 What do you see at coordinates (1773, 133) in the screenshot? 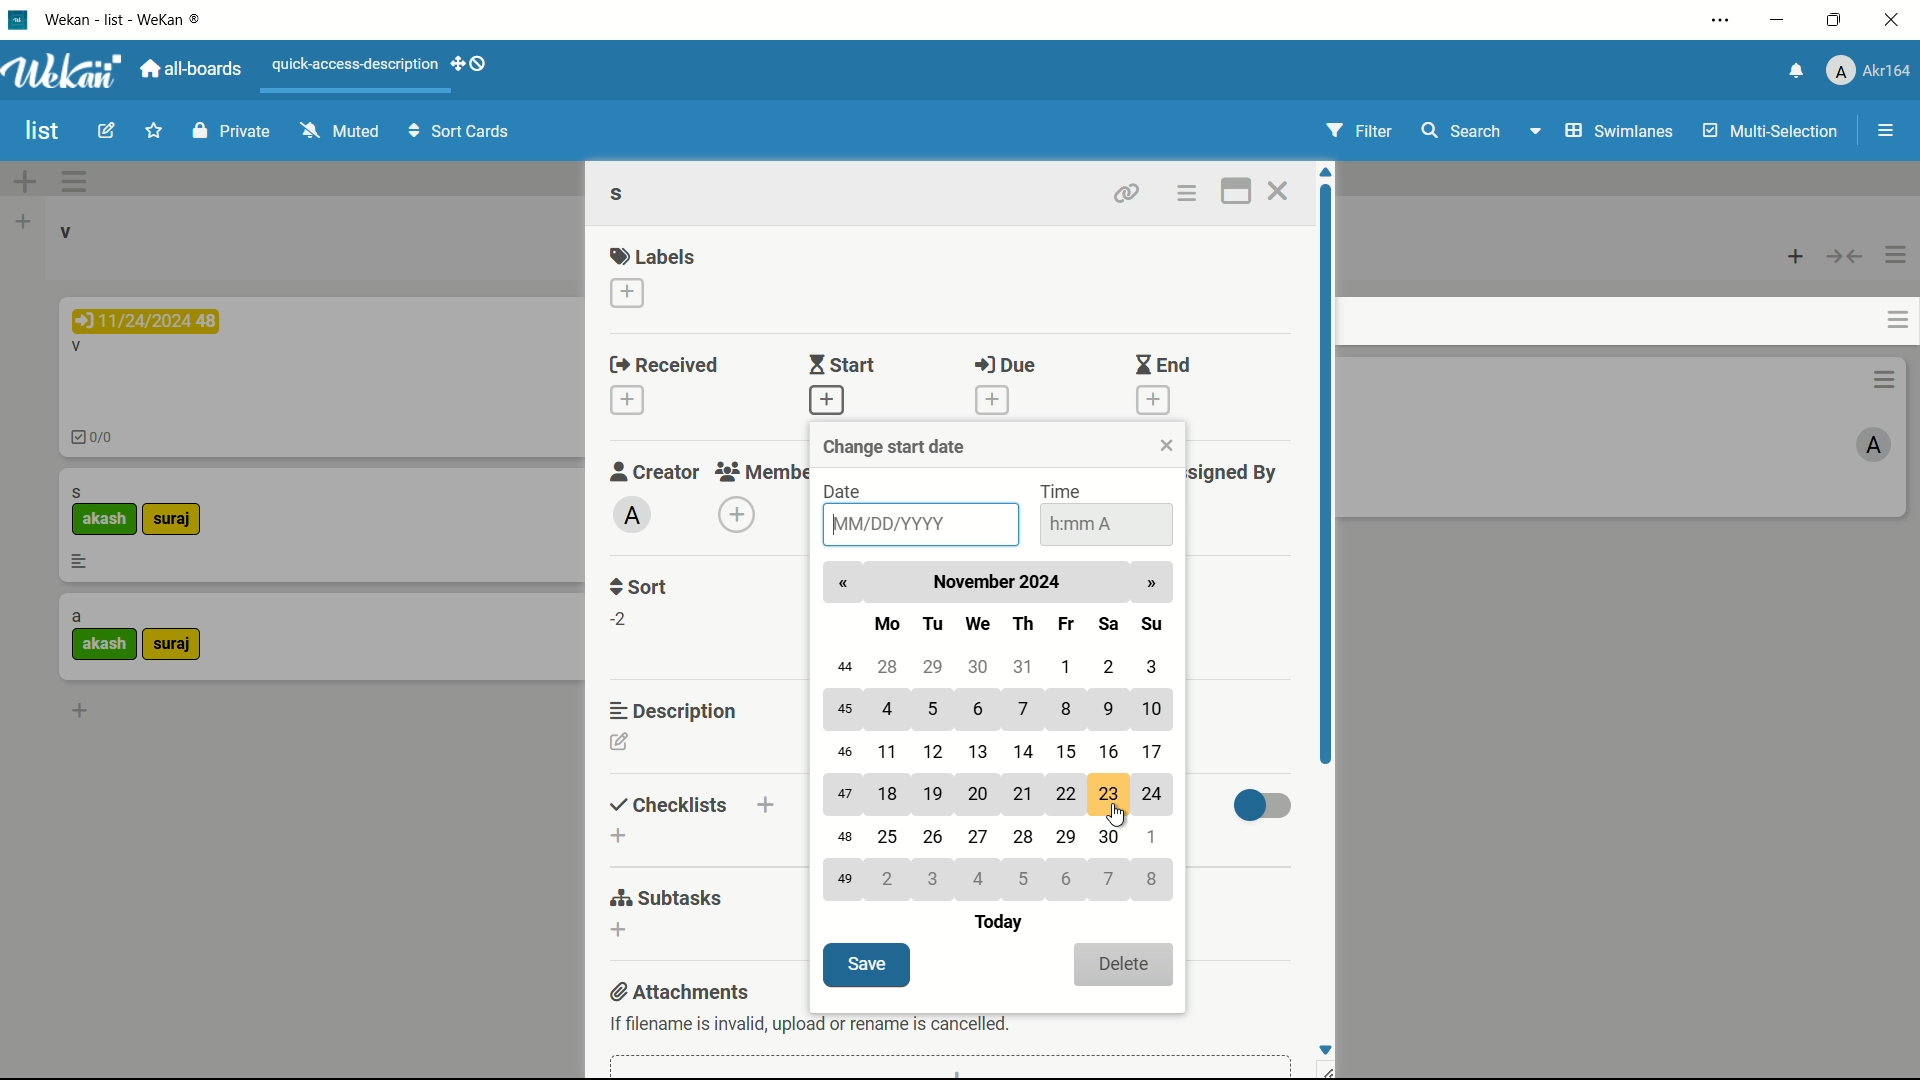
I see `multi selection` at bounding box center [1773, 133].